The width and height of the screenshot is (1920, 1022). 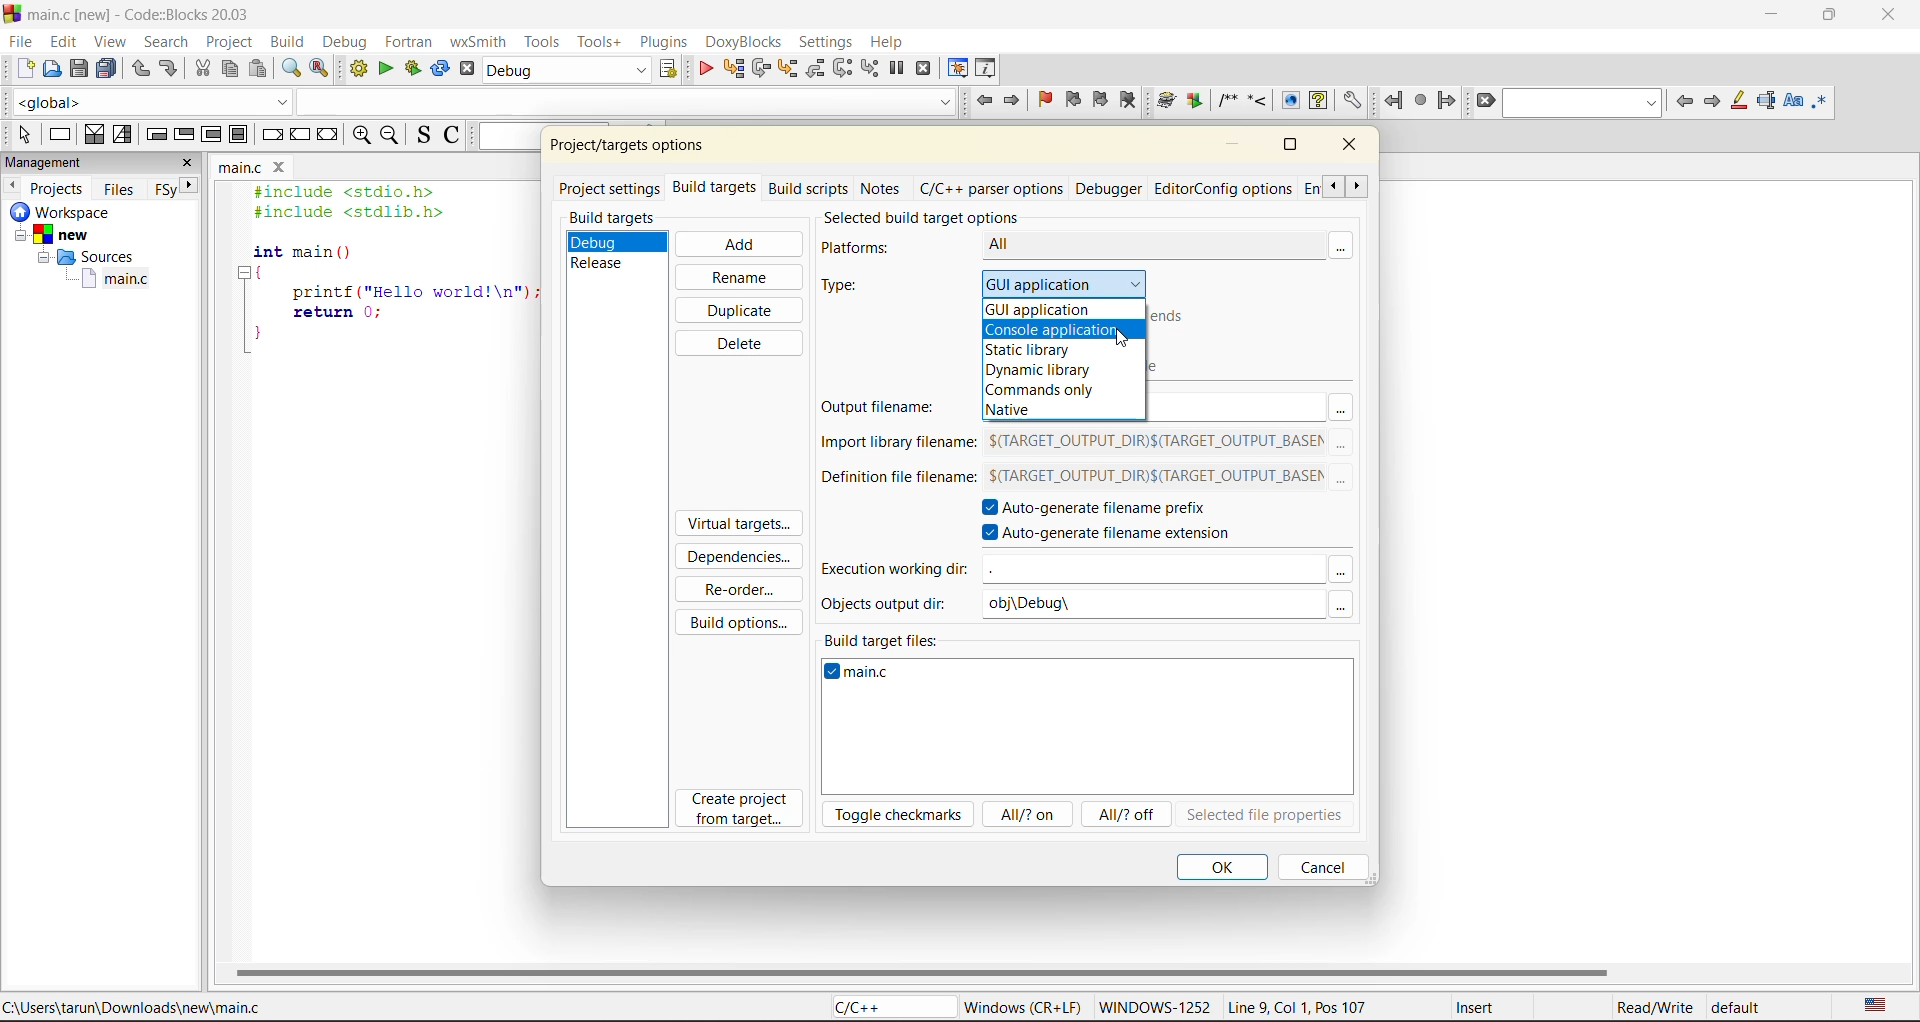 What do you see at coordinates (1584, 103) in the screenshot?
I see `text to find` at bounding box center [1584, 103].